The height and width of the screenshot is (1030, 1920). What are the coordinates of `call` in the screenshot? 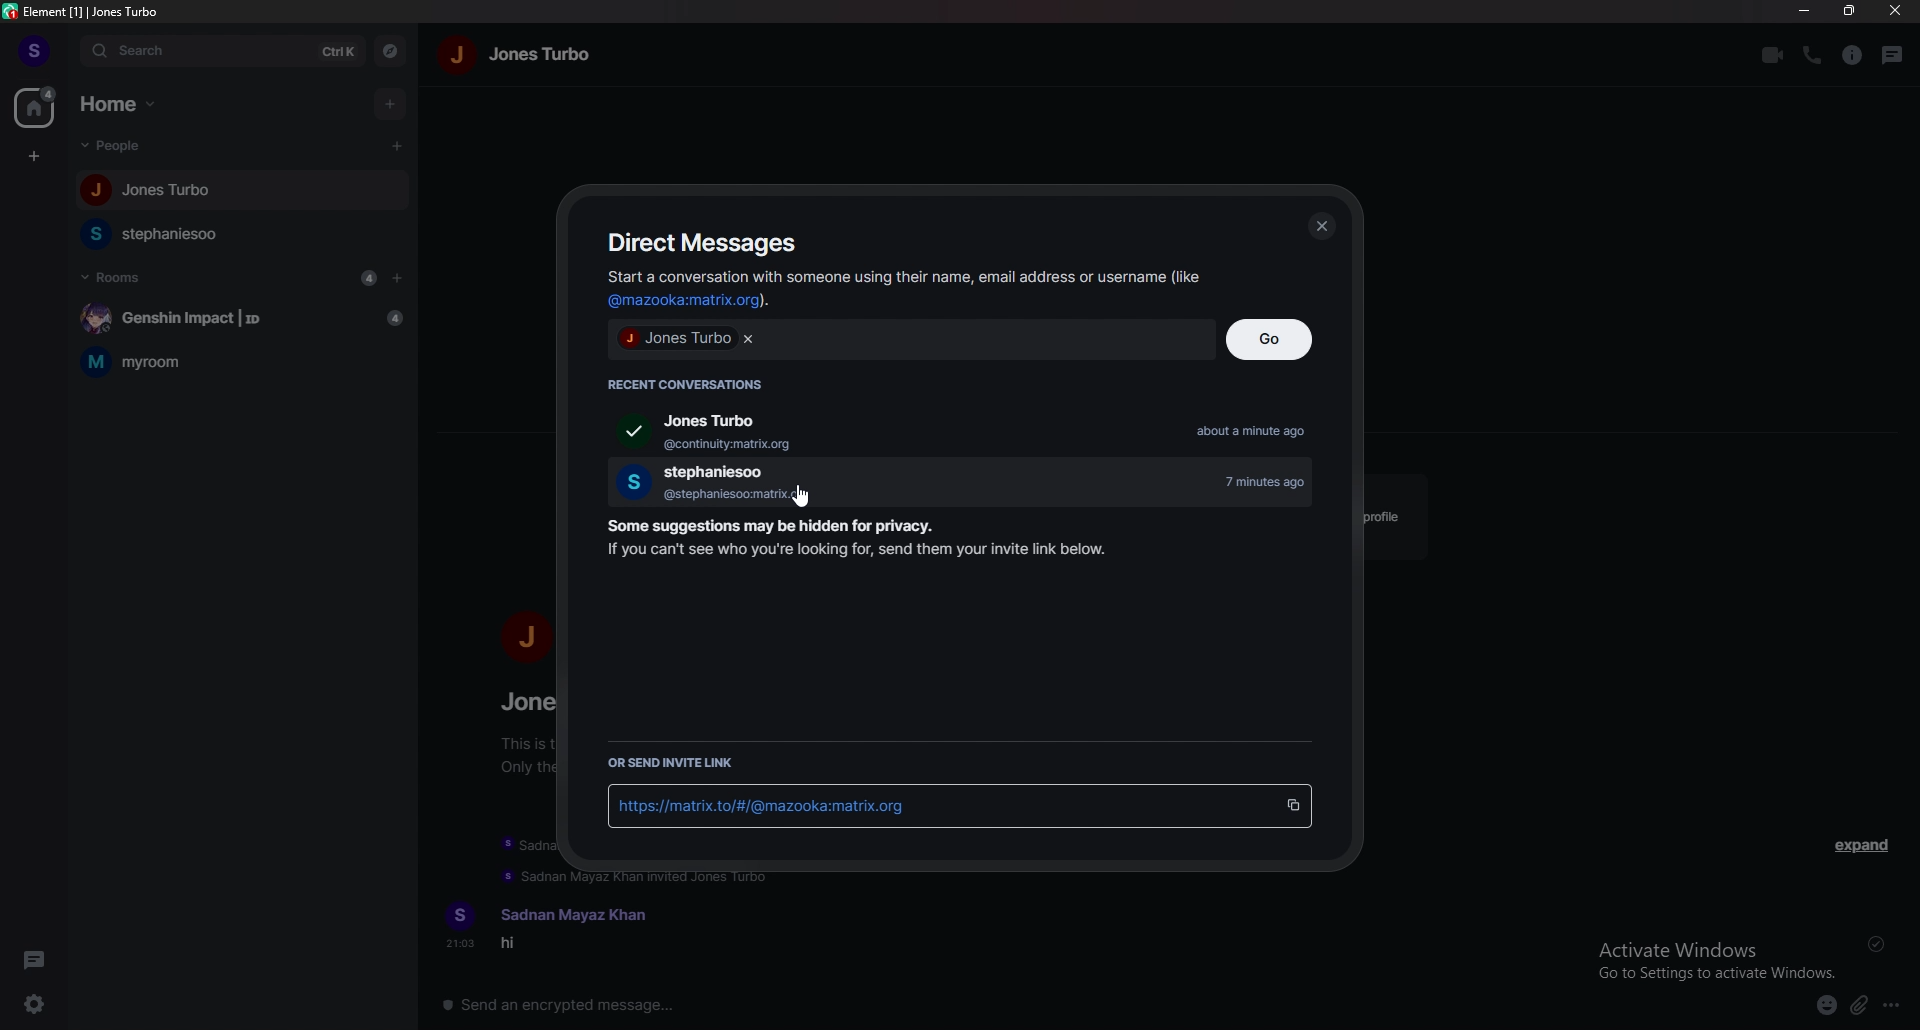 It's located at (1812, 55).